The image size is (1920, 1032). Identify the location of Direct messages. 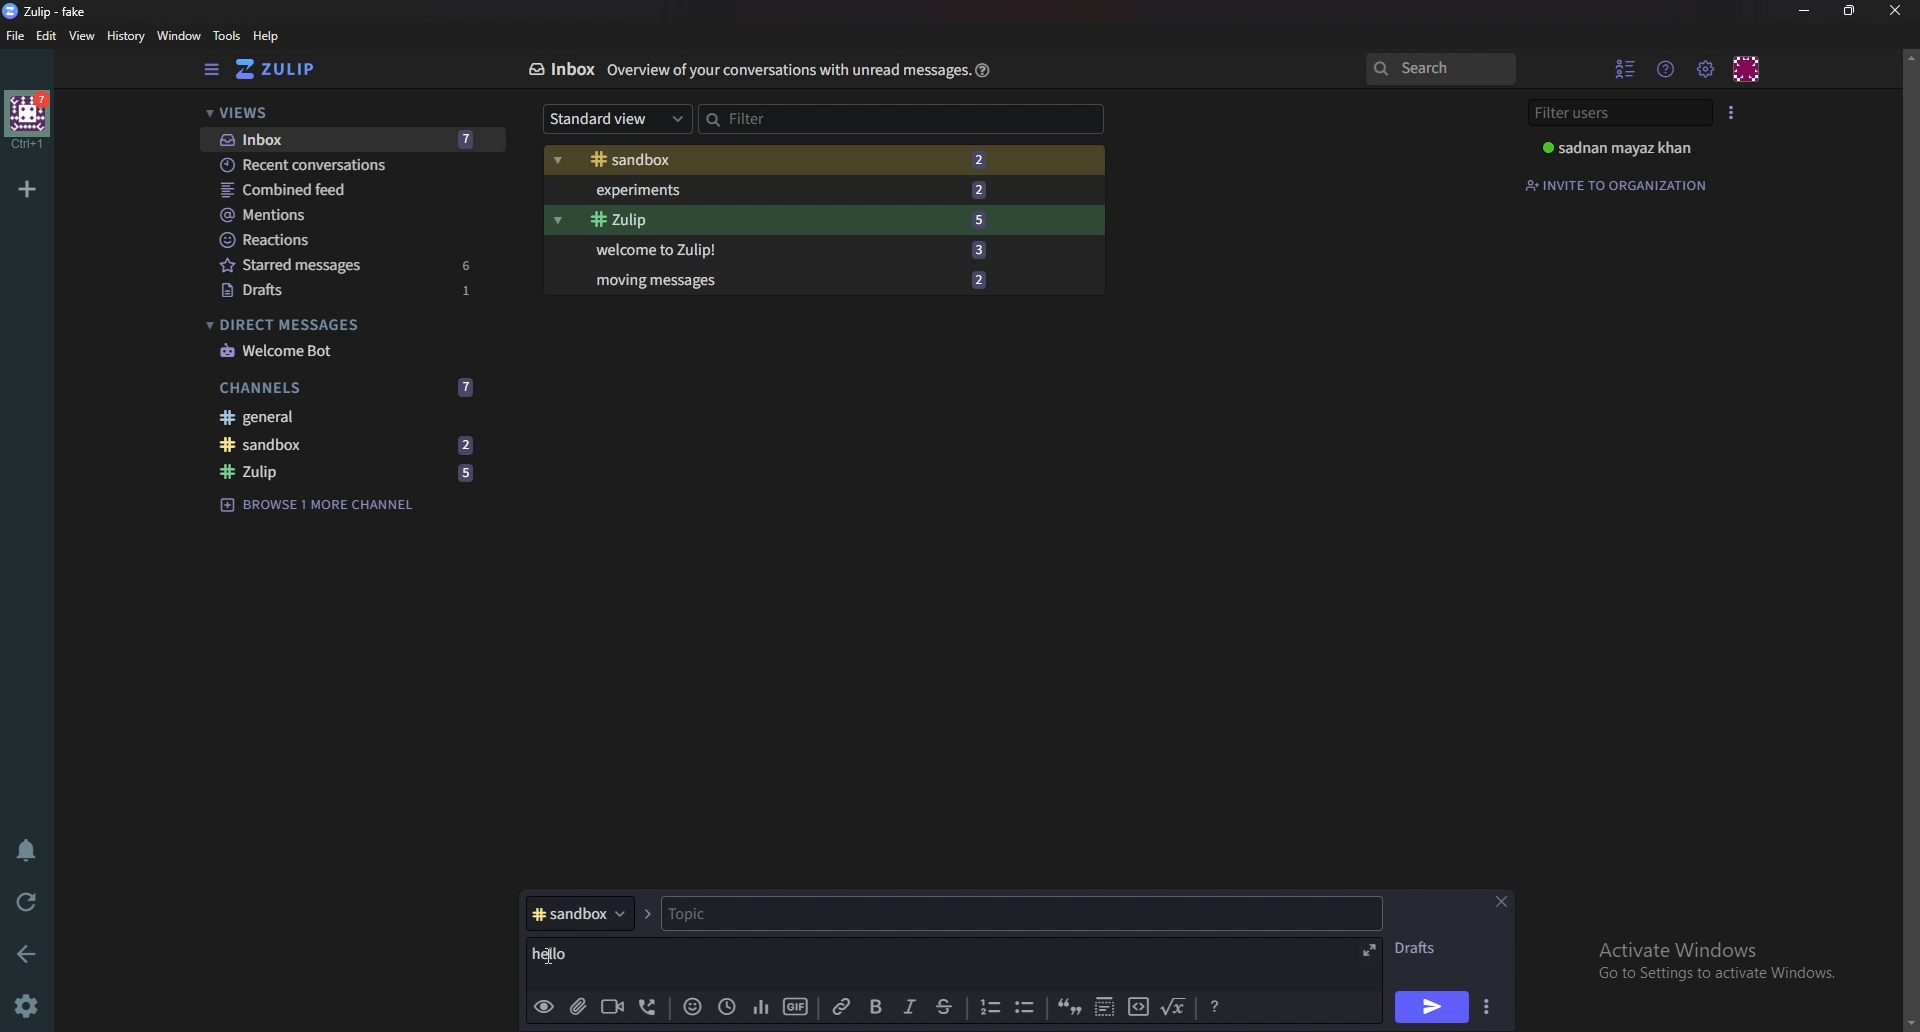
(341, 323).